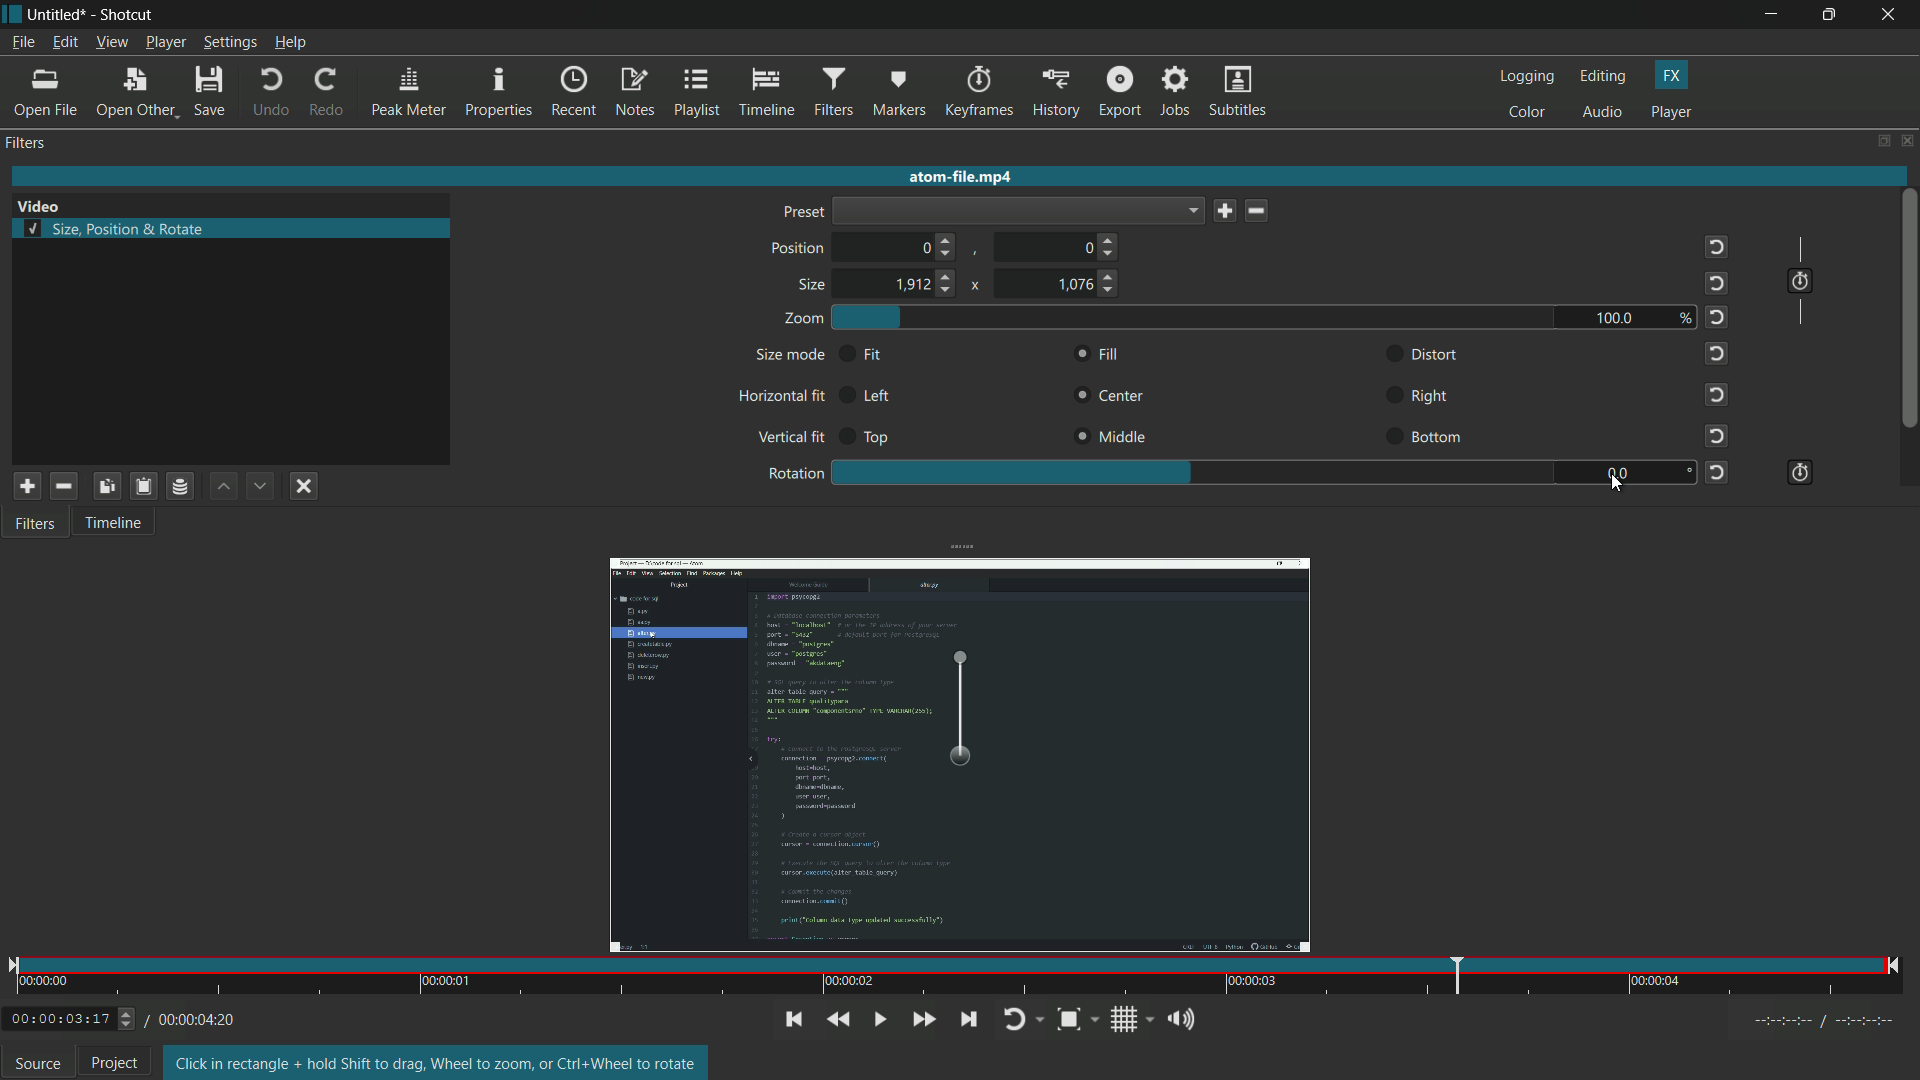  I want to click on delete, so click(1255, 210).